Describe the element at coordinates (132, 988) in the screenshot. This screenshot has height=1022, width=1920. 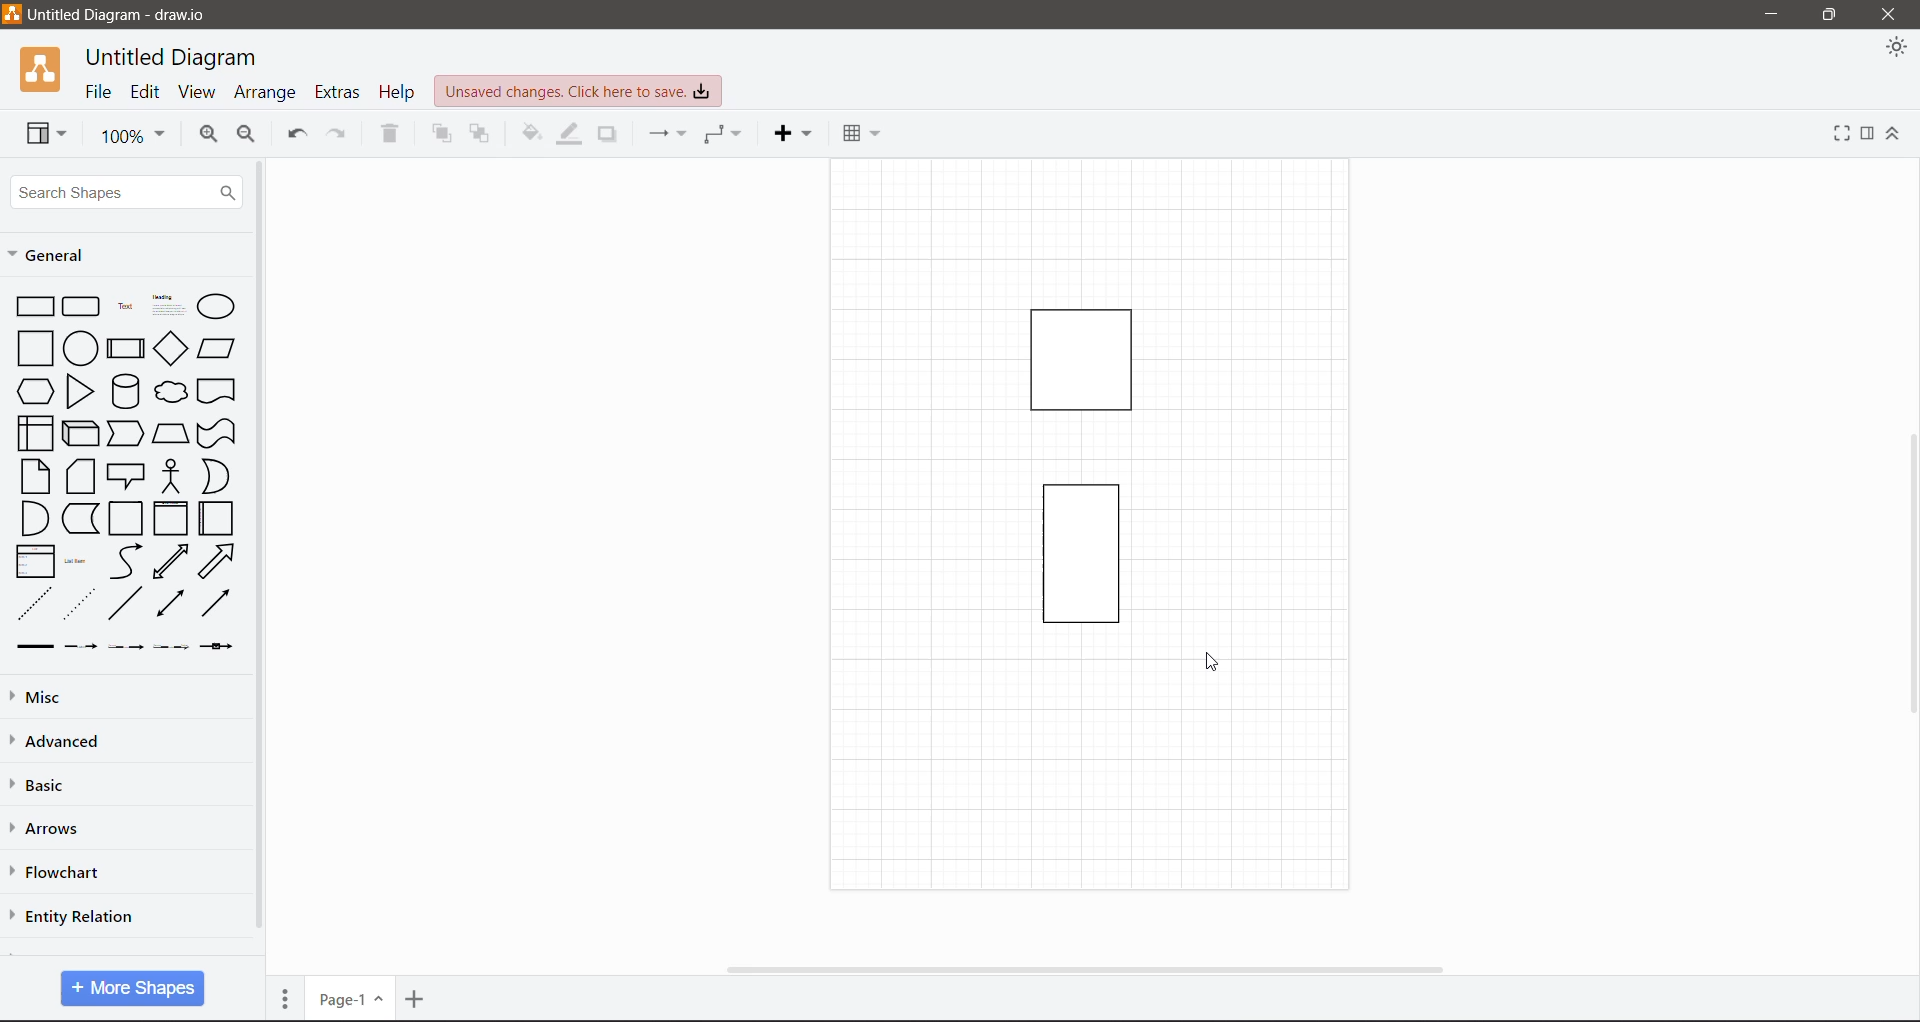
I see `More Shapes` at that location.